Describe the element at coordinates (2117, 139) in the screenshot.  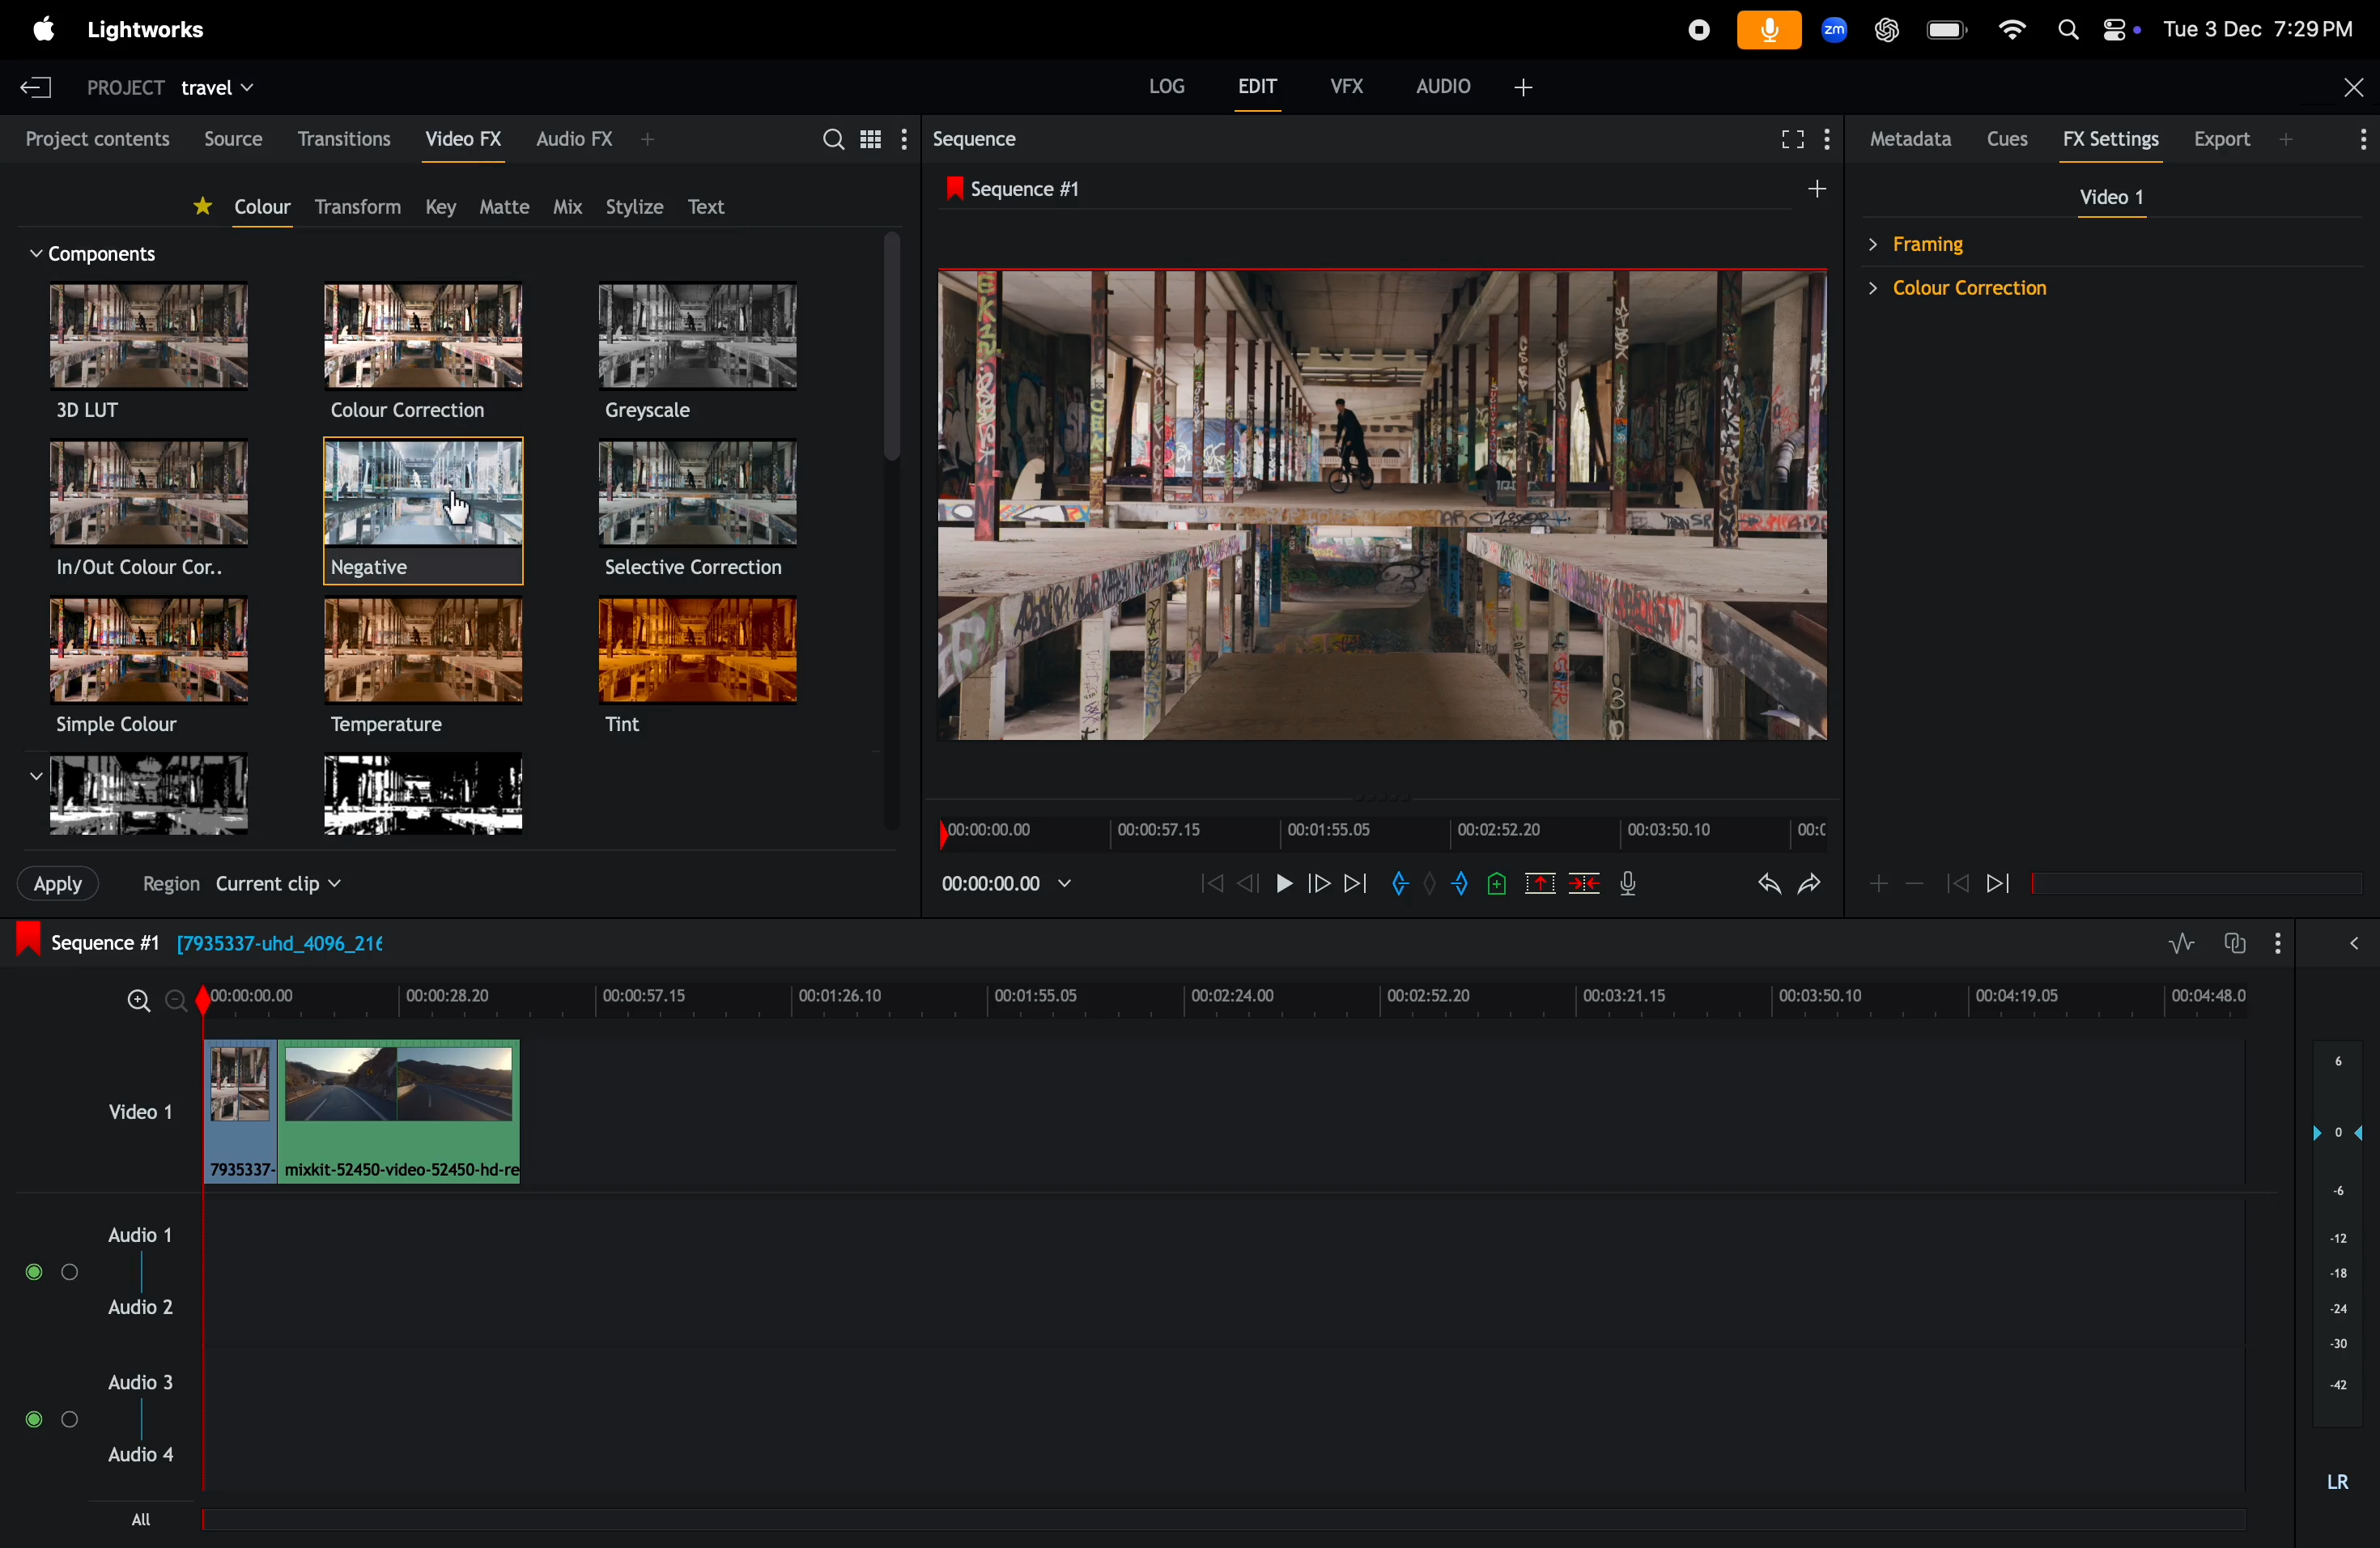
I see `Fx settings` at that location.